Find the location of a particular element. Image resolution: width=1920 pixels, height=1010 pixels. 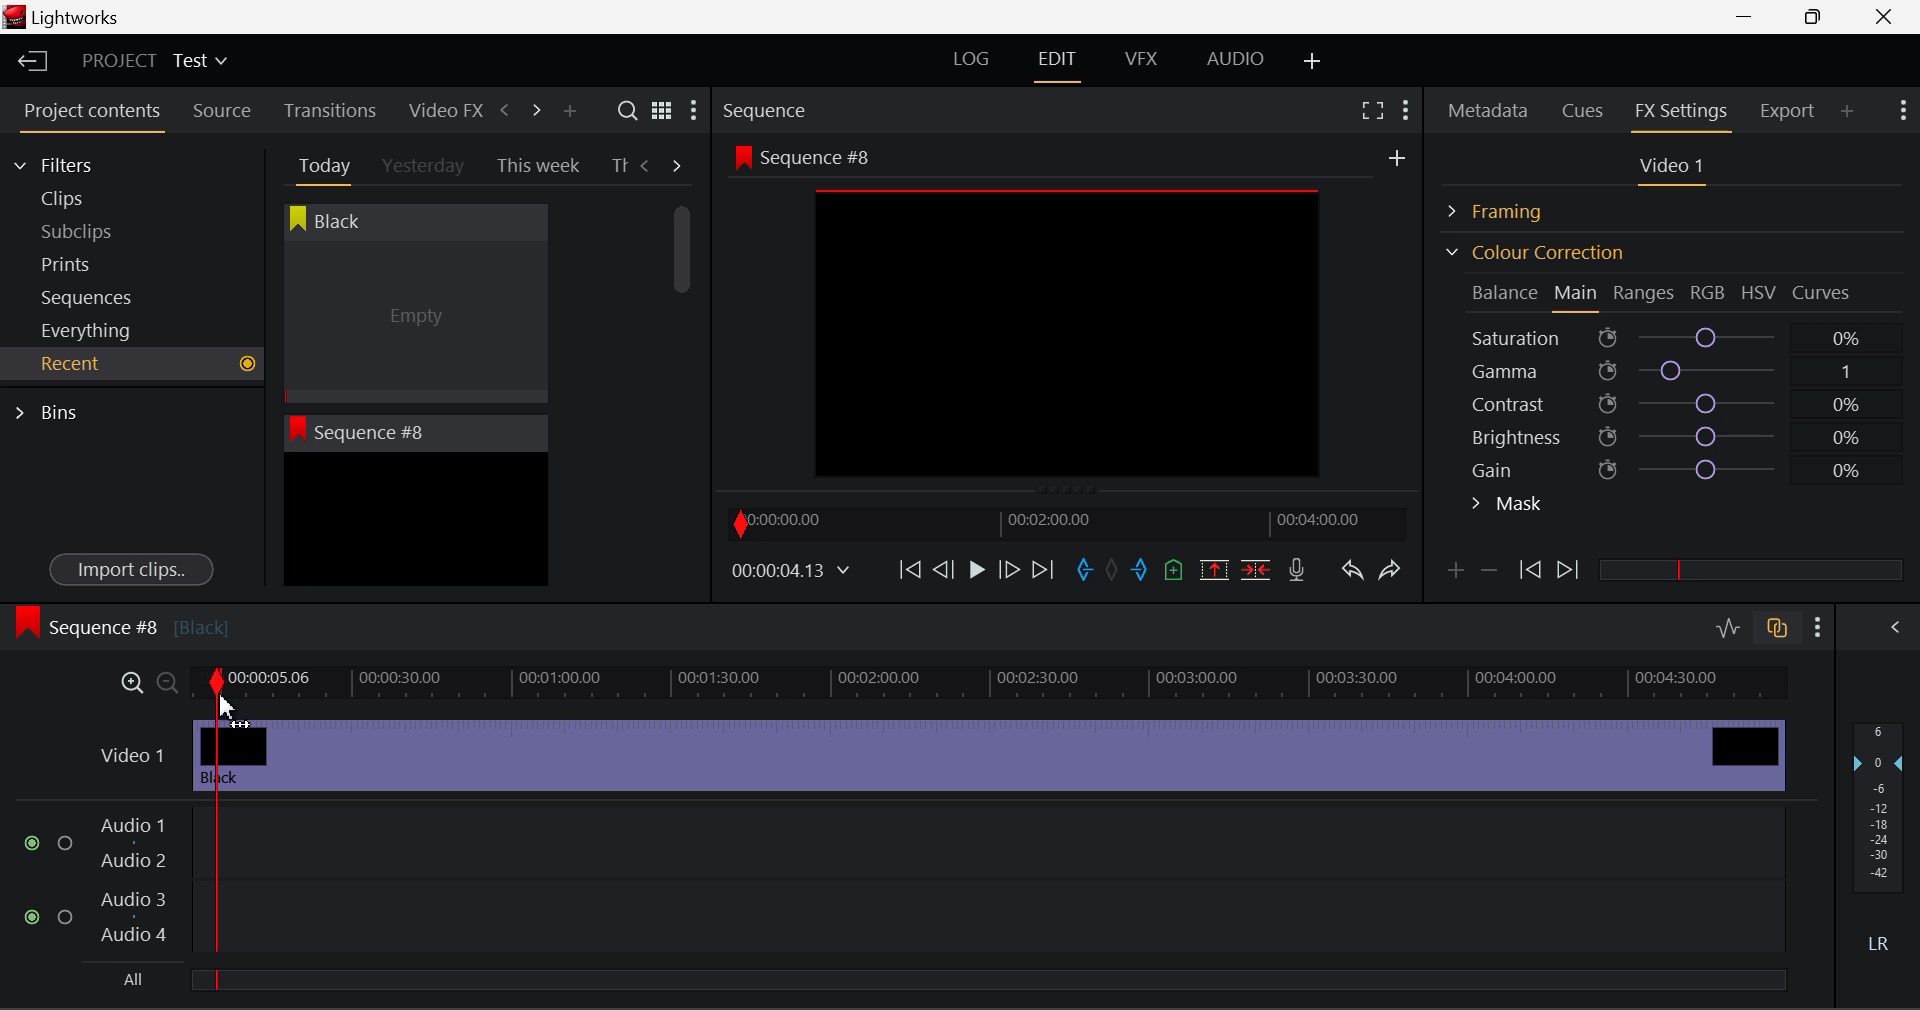

Show Audio Mix is located at coordinates (1897, 625).